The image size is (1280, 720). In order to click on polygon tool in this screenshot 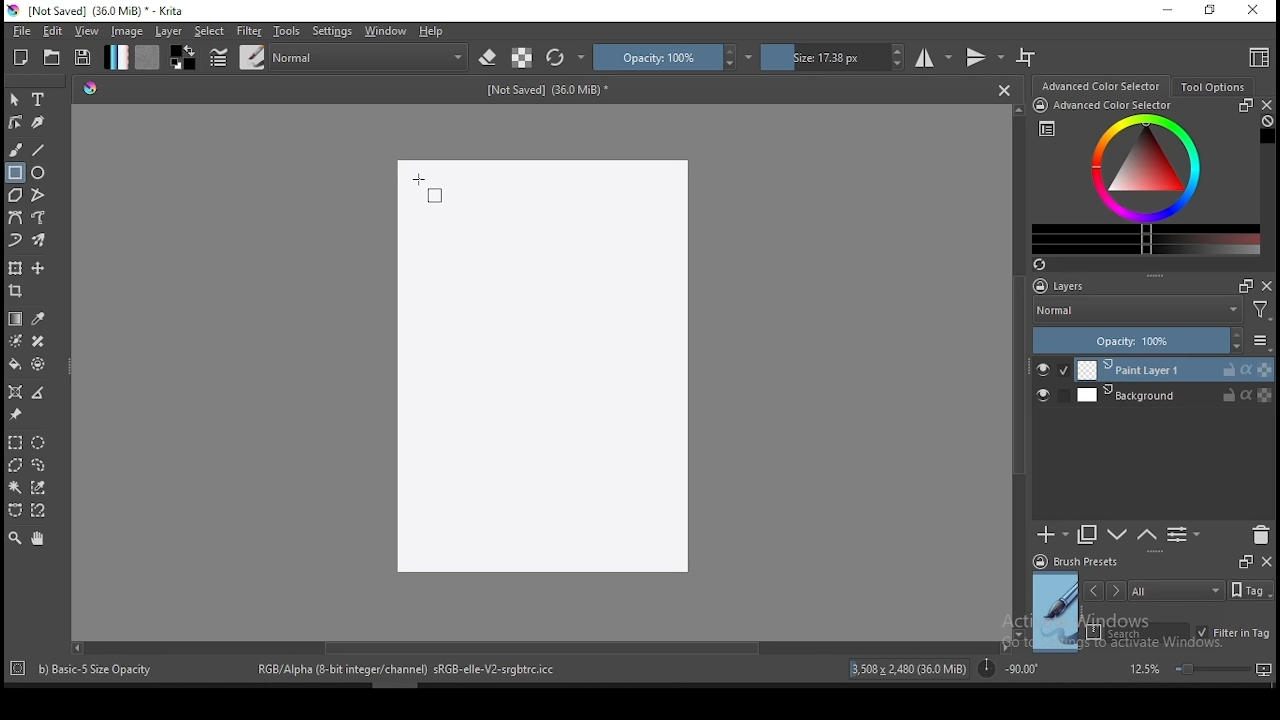, I will do `click(14, 195)`.